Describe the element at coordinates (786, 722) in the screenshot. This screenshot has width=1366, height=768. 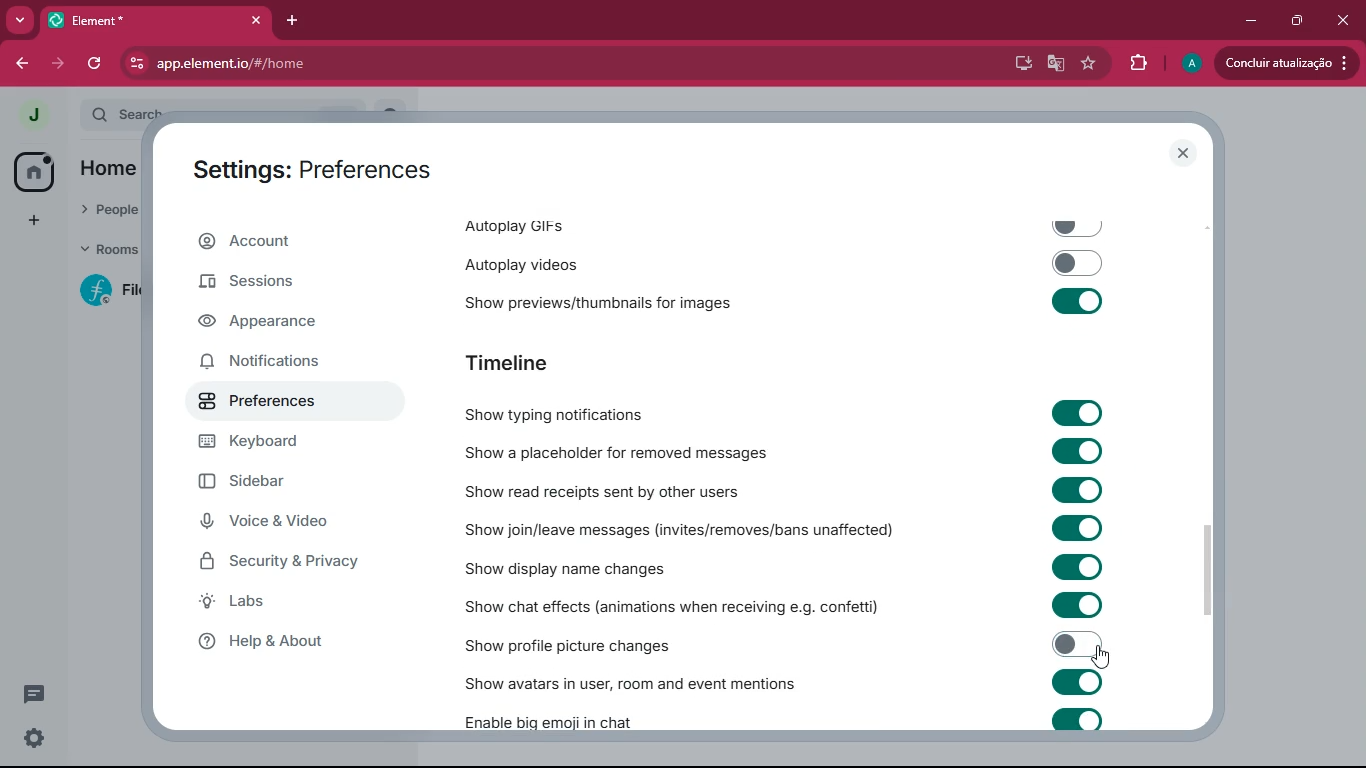
I see `Enable big emoji in chat ` at that location.